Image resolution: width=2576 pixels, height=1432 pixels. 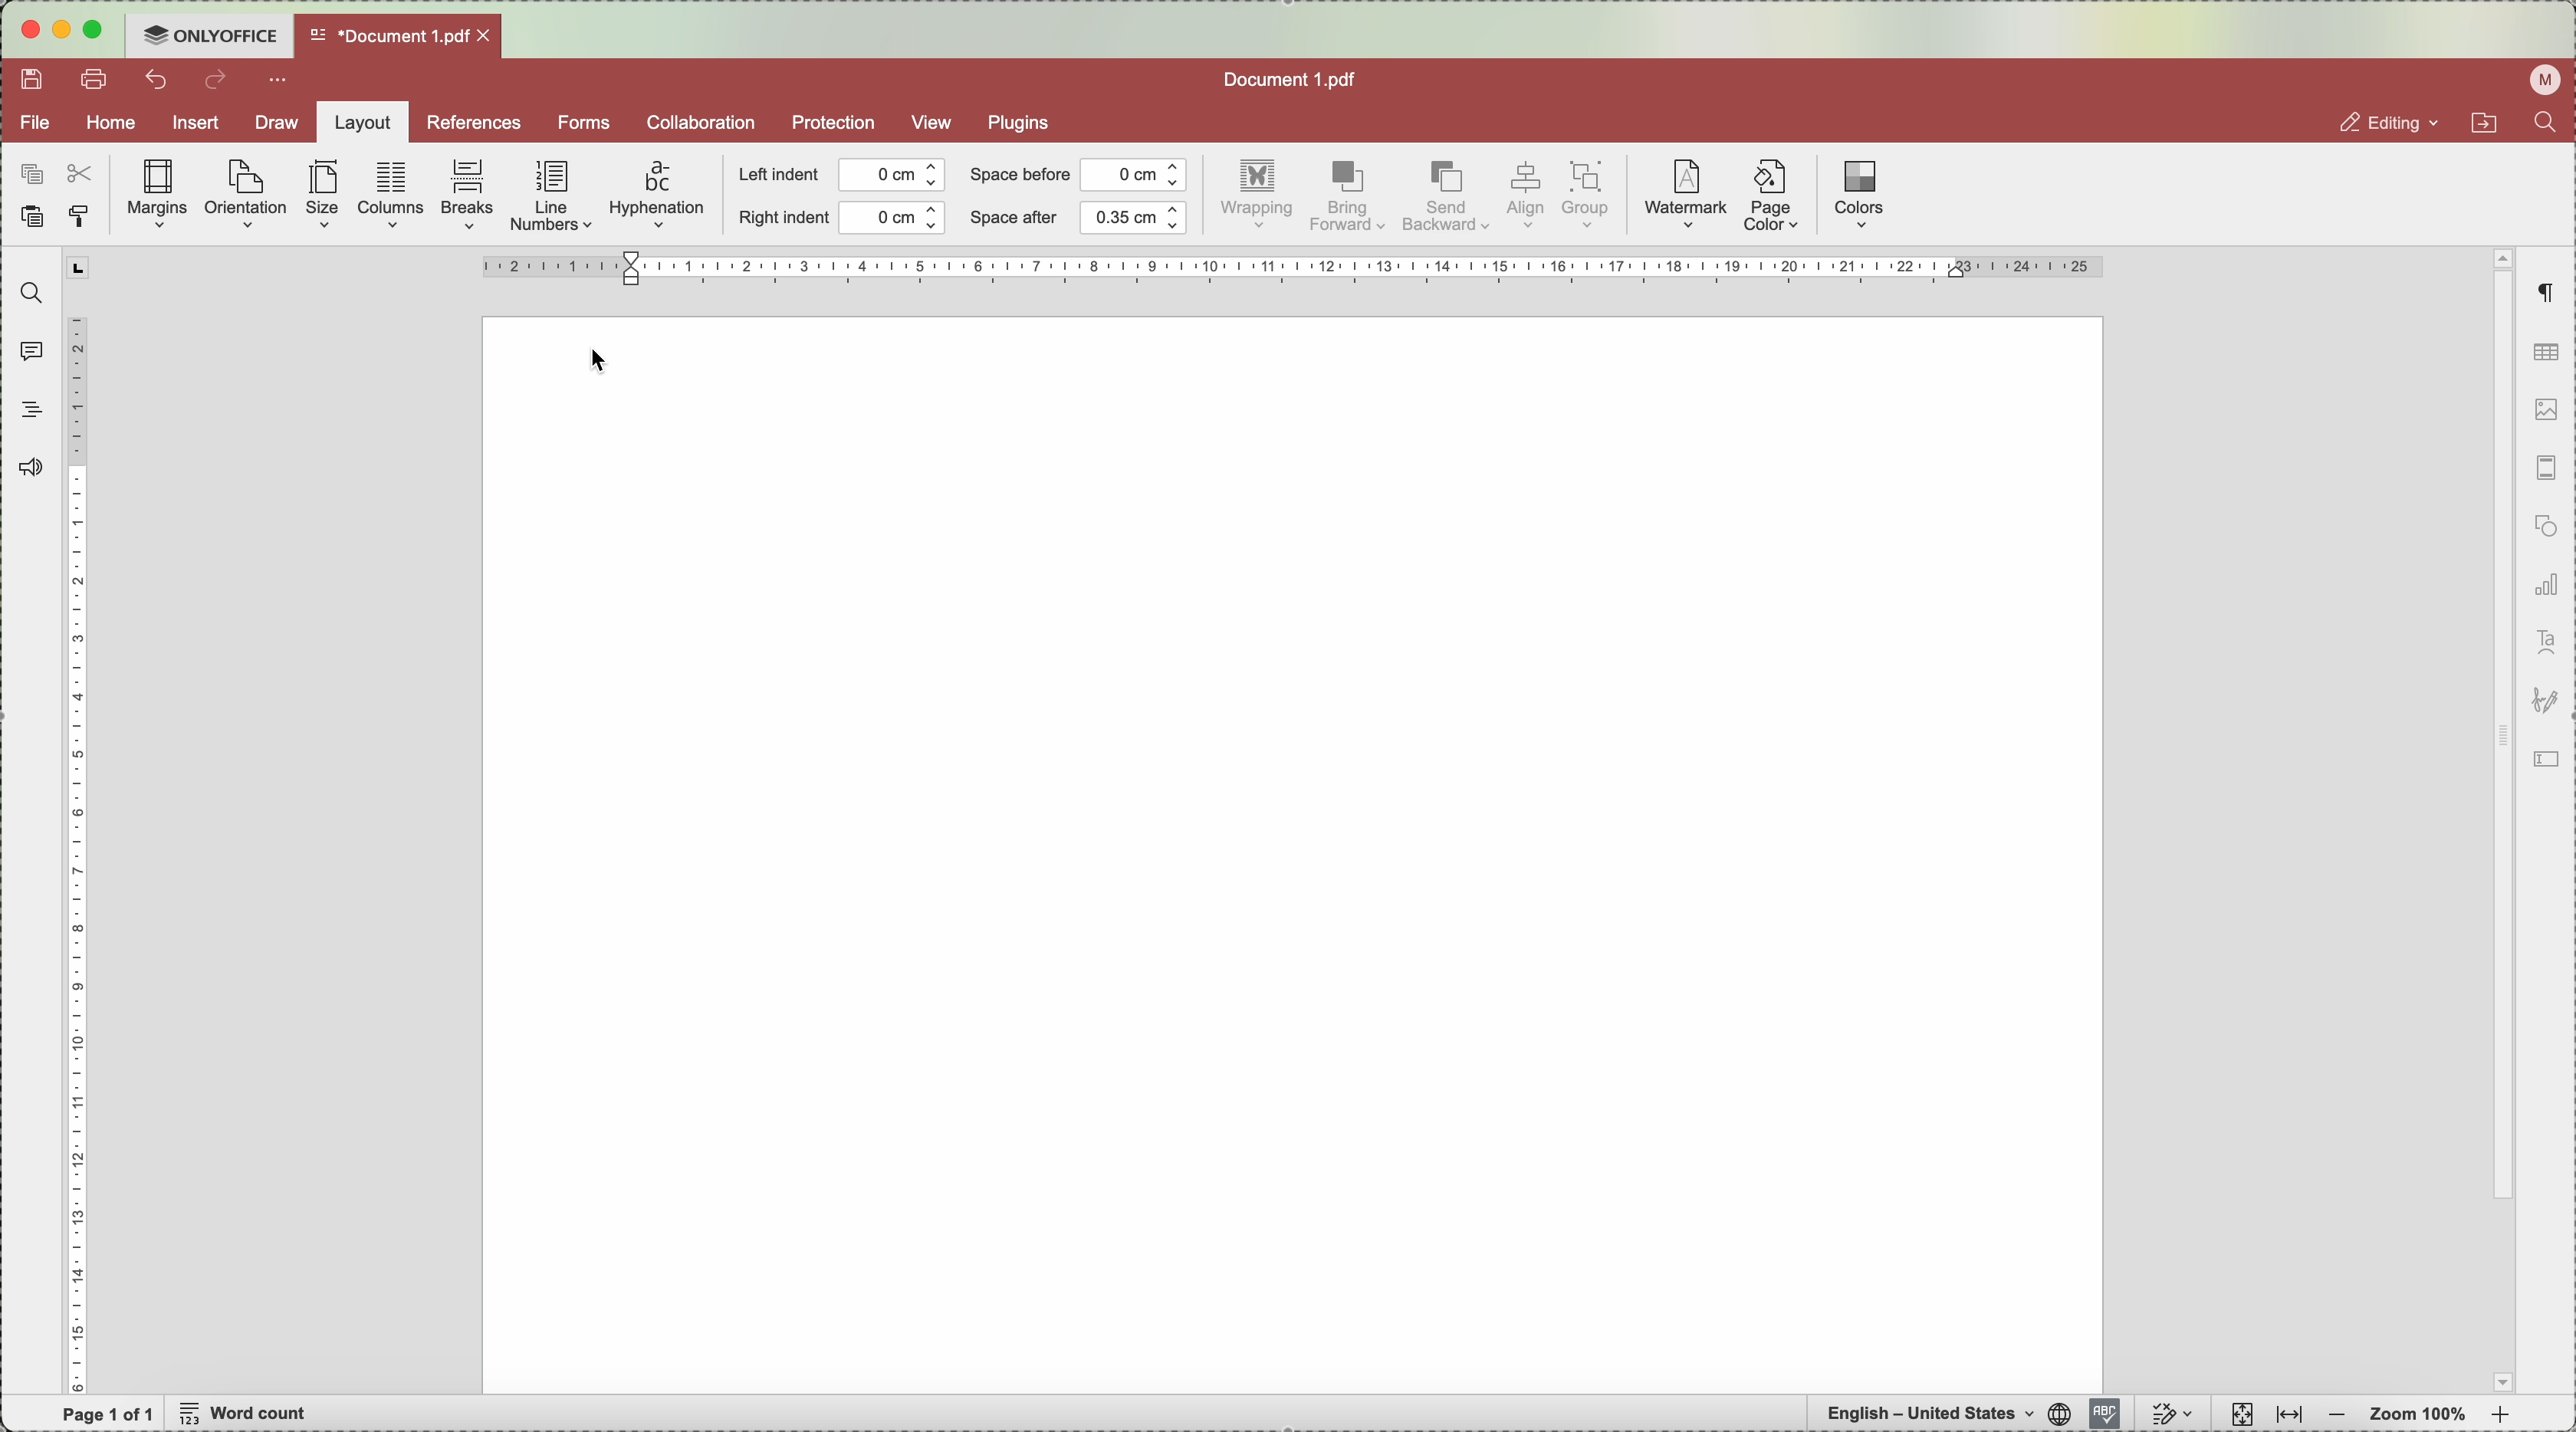 I want to click on icon, so click(x=2552, y=761).